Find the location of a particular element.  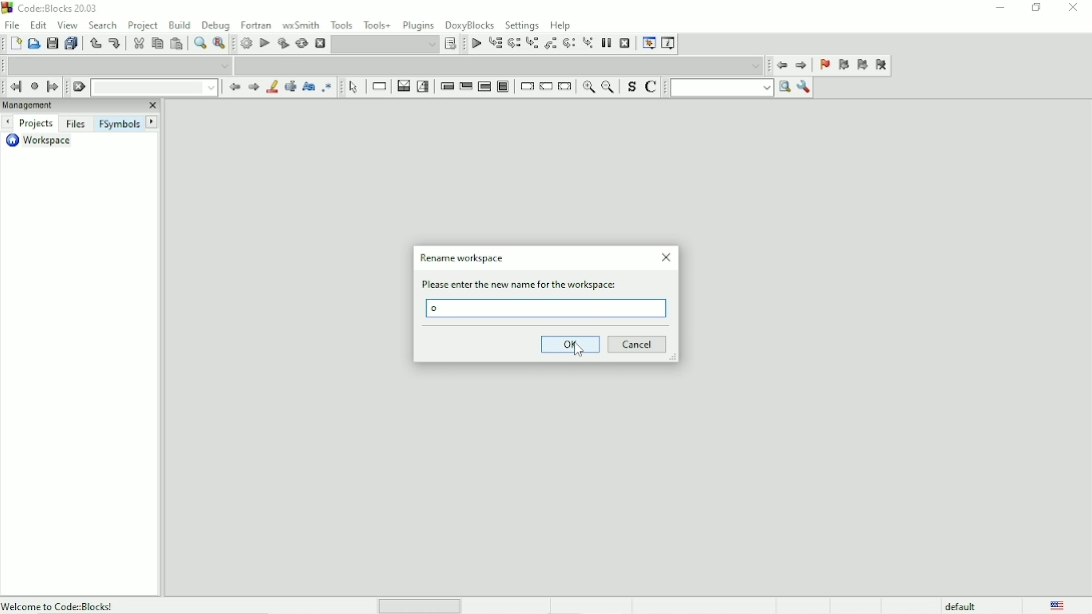

Toggle comments is located at coordinates (653, 87).